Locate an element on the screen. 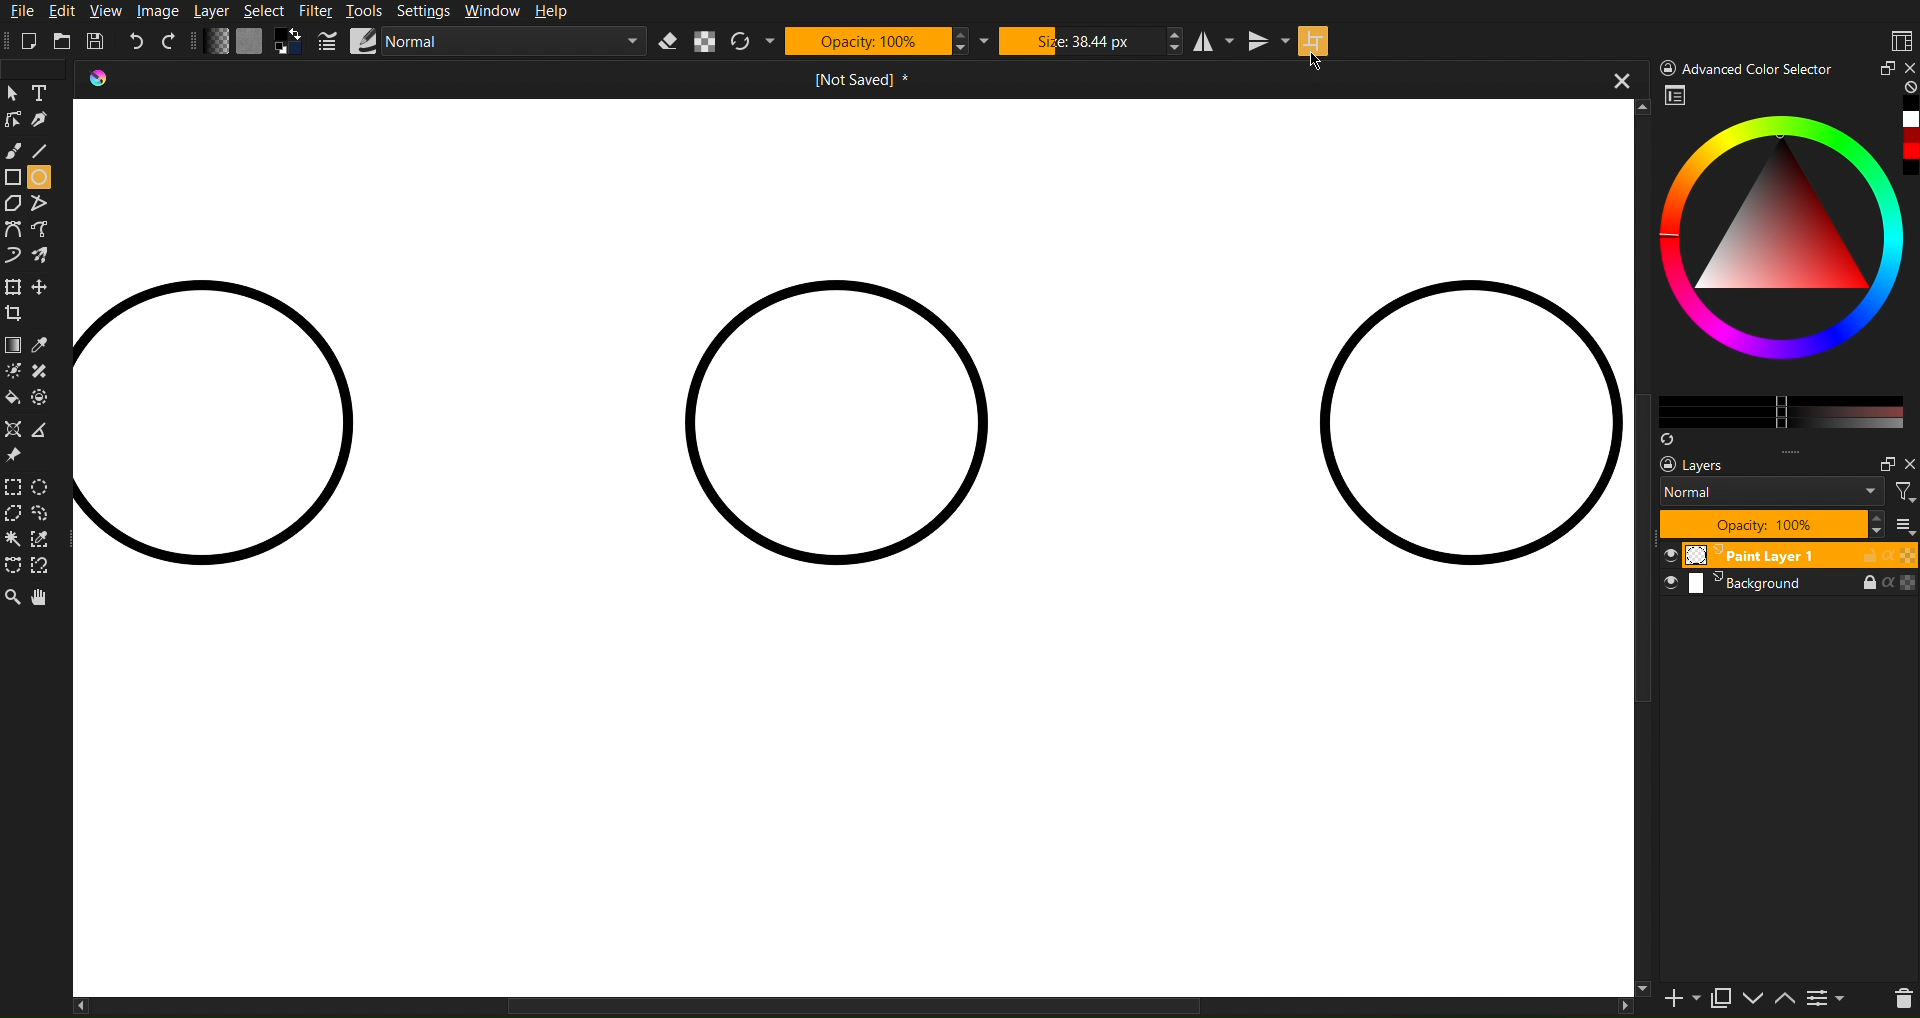  up is located at coordinates (1786, 1001).